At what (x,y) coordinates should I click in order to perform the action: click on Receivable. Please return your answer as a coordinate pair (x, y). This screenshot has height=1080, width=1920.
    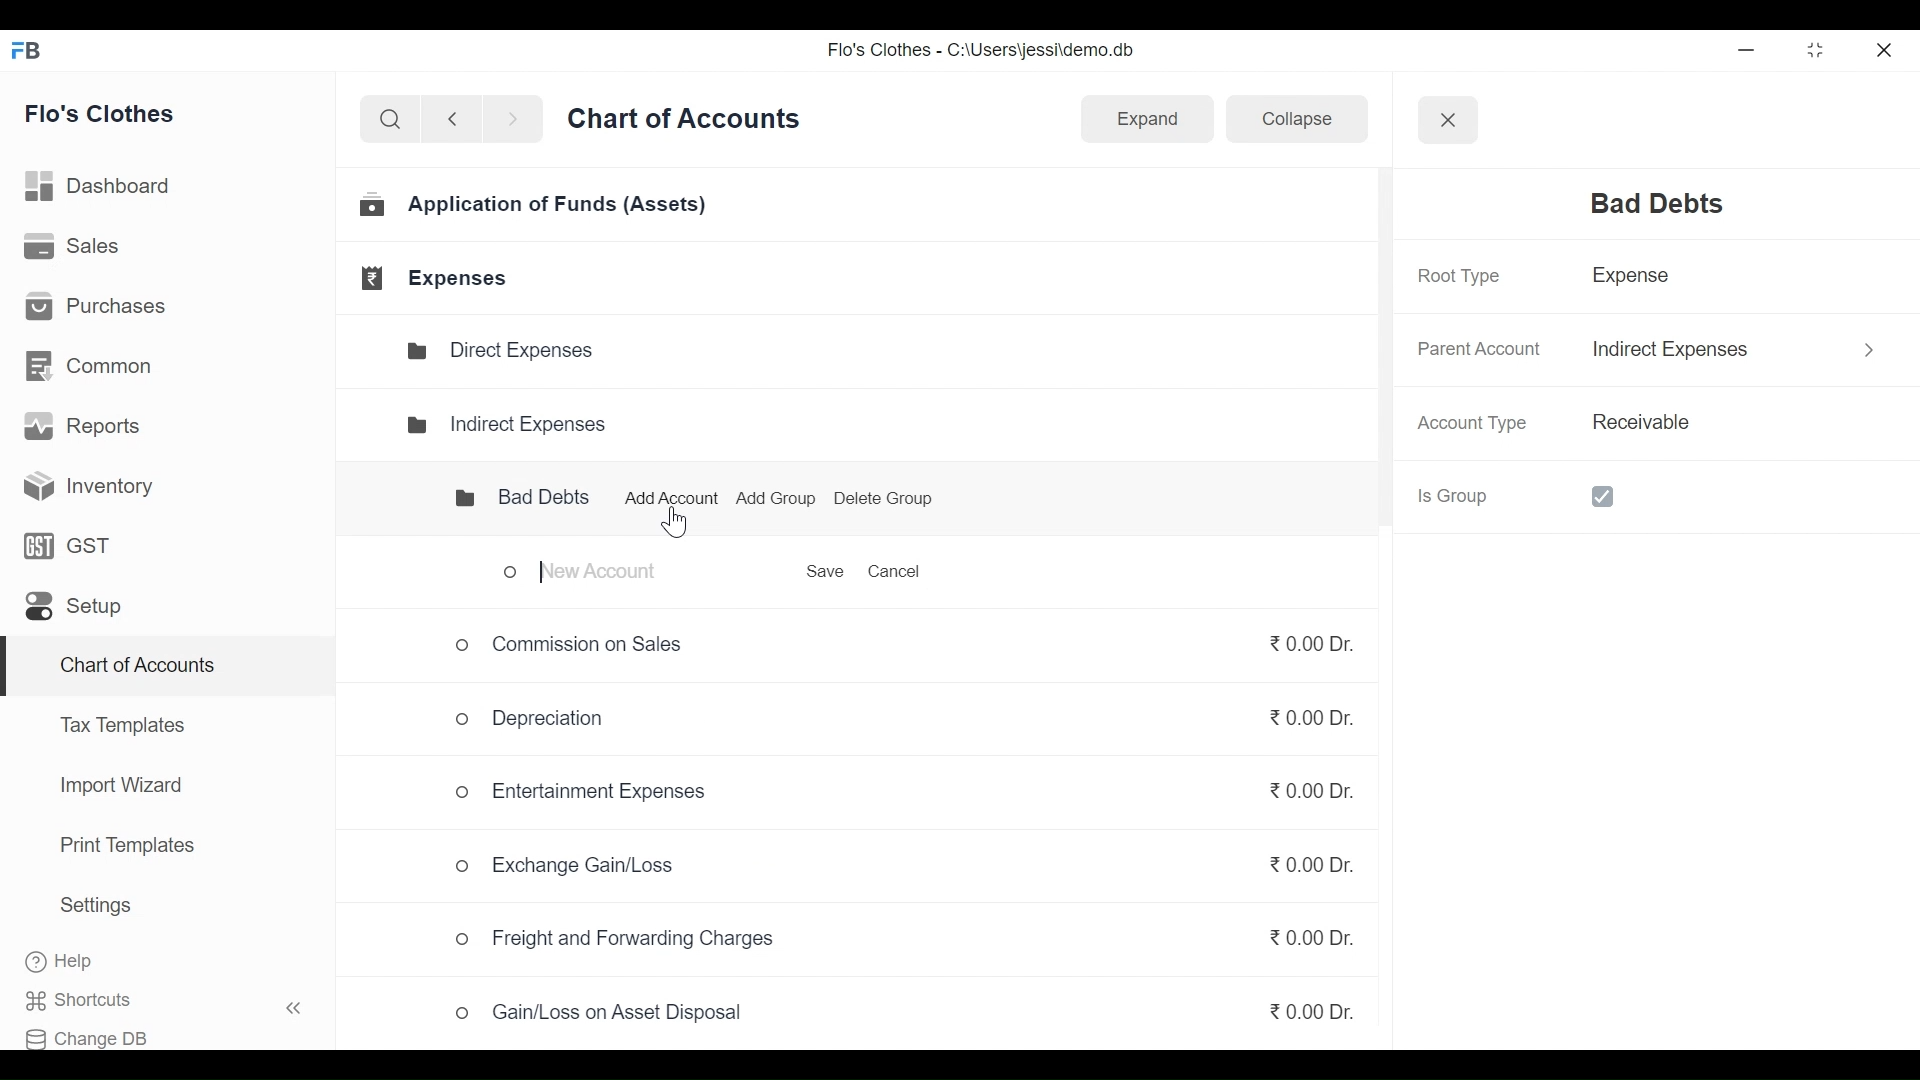
    Looking at the image, I should click on (1638, 423).